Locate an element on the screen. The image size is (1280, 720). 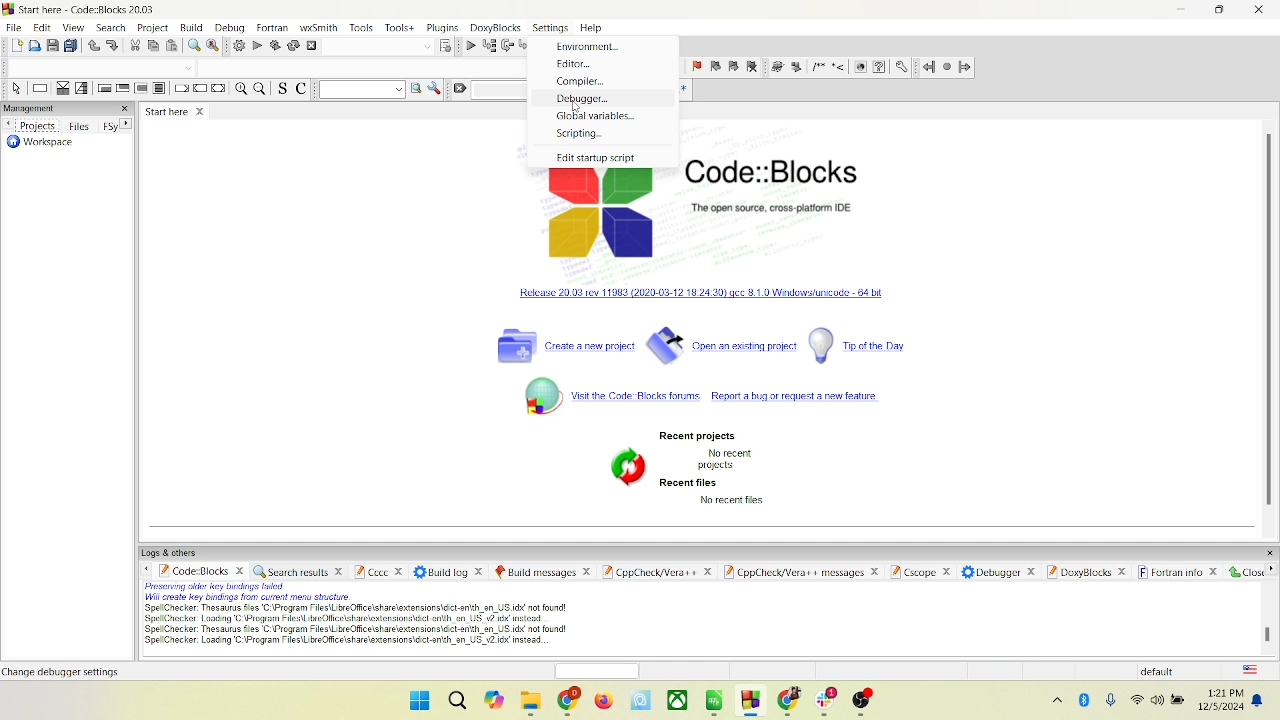
close is located at coordinates (1261, 10).